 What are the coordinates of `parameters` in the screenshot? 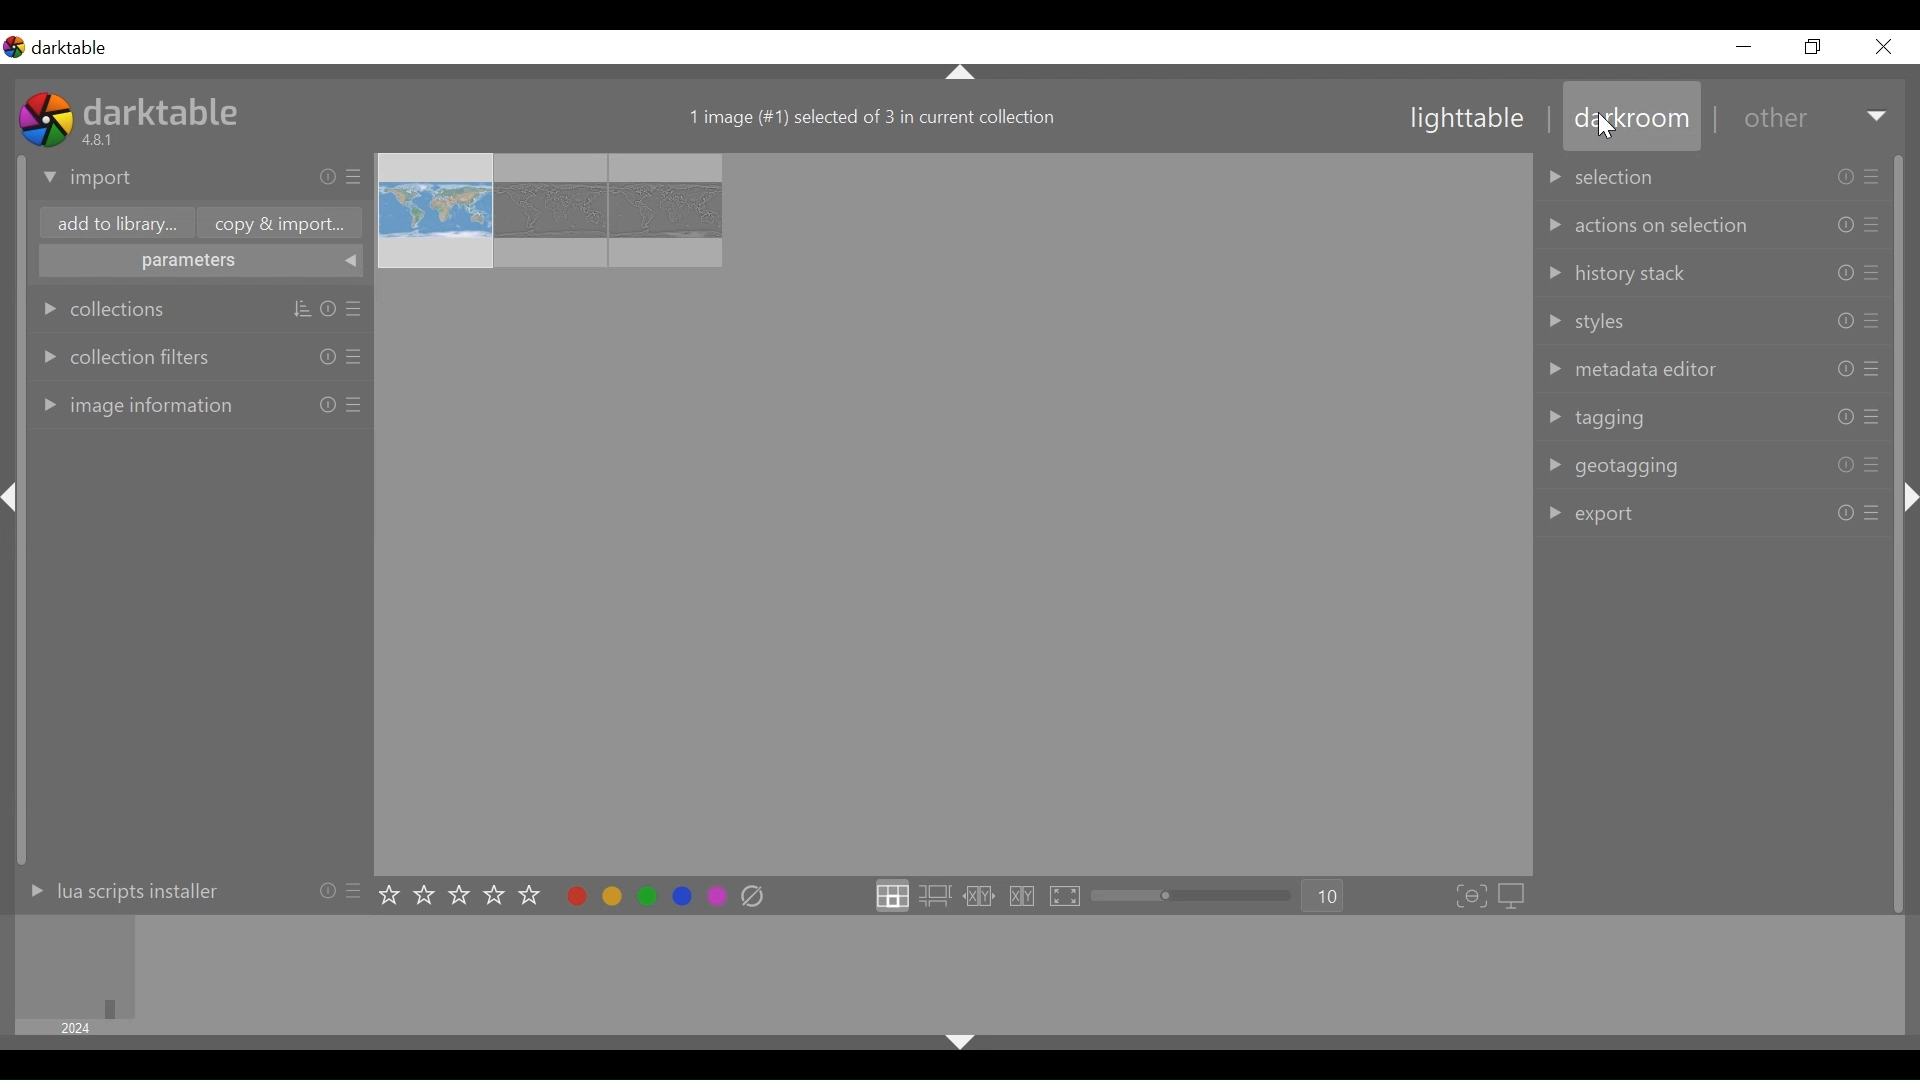 It's located at (197, 261).